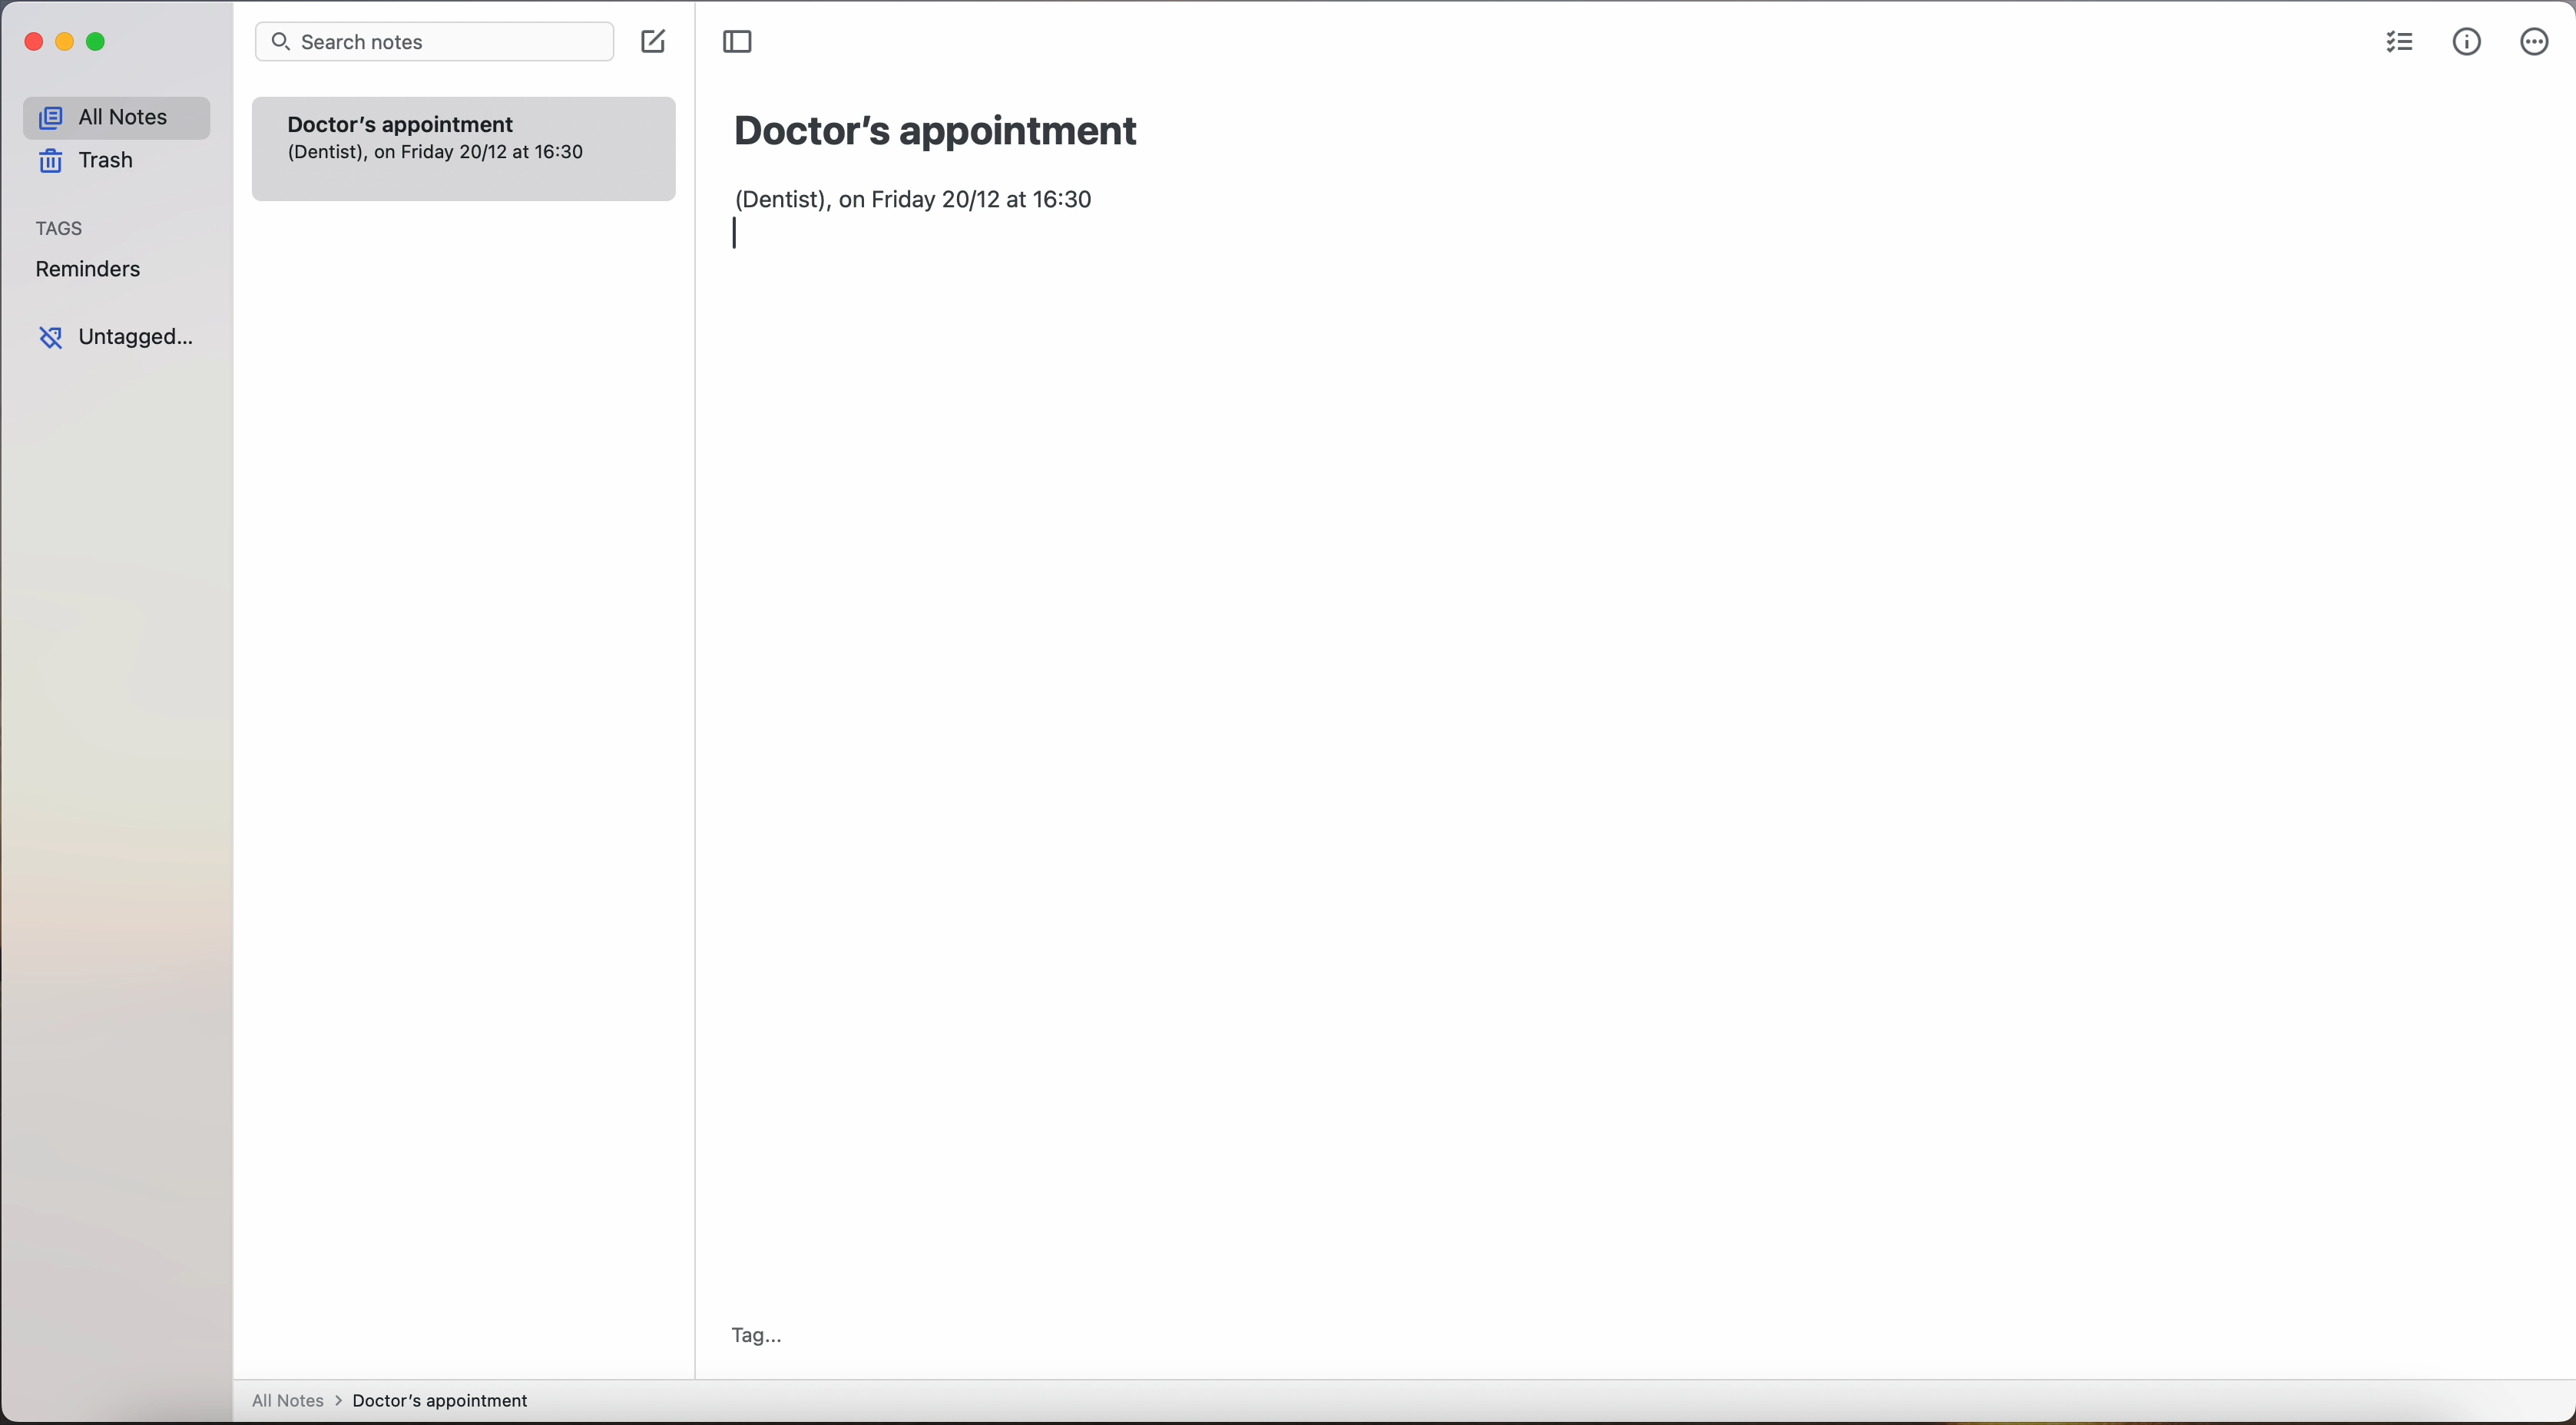 The image size is (2576, 1425). I want to click on tag, so click(755, 1336).